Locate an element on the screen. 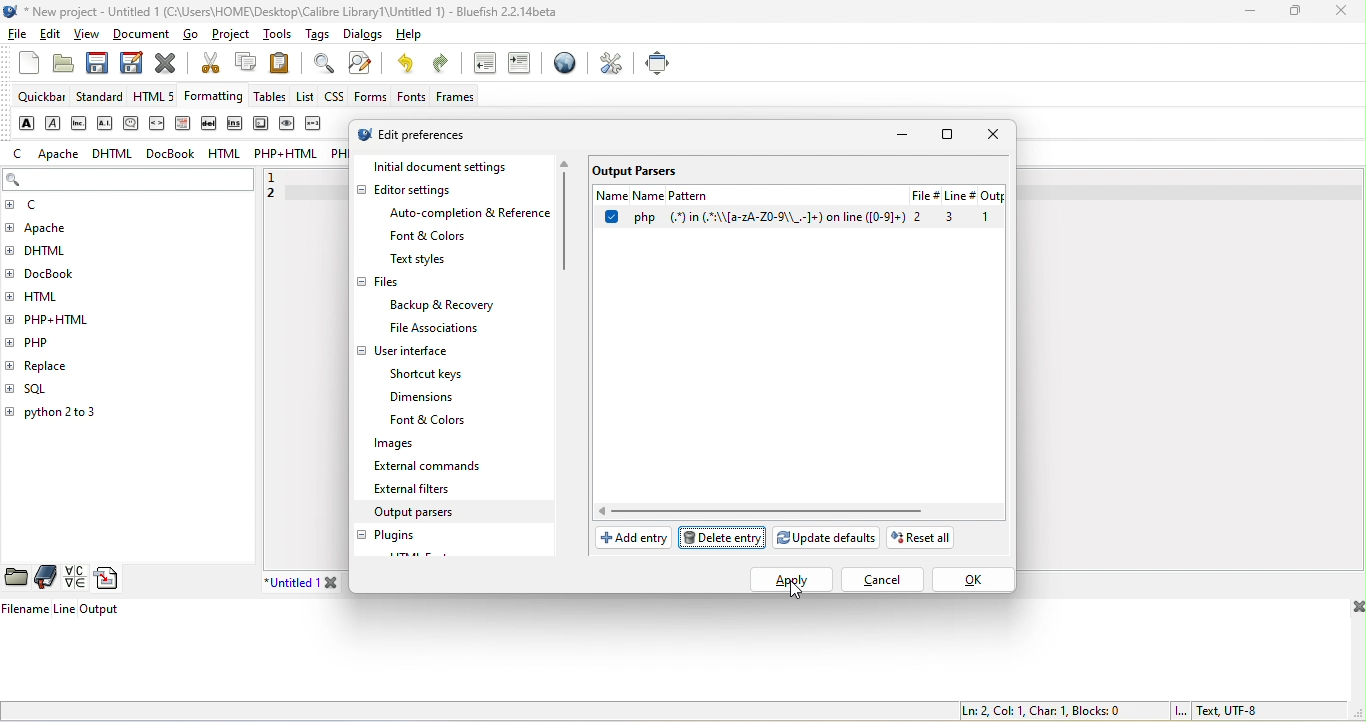 Image resolution: width=1366 pixels, height=722 pixels. variable is located at coordinates (316, 124).